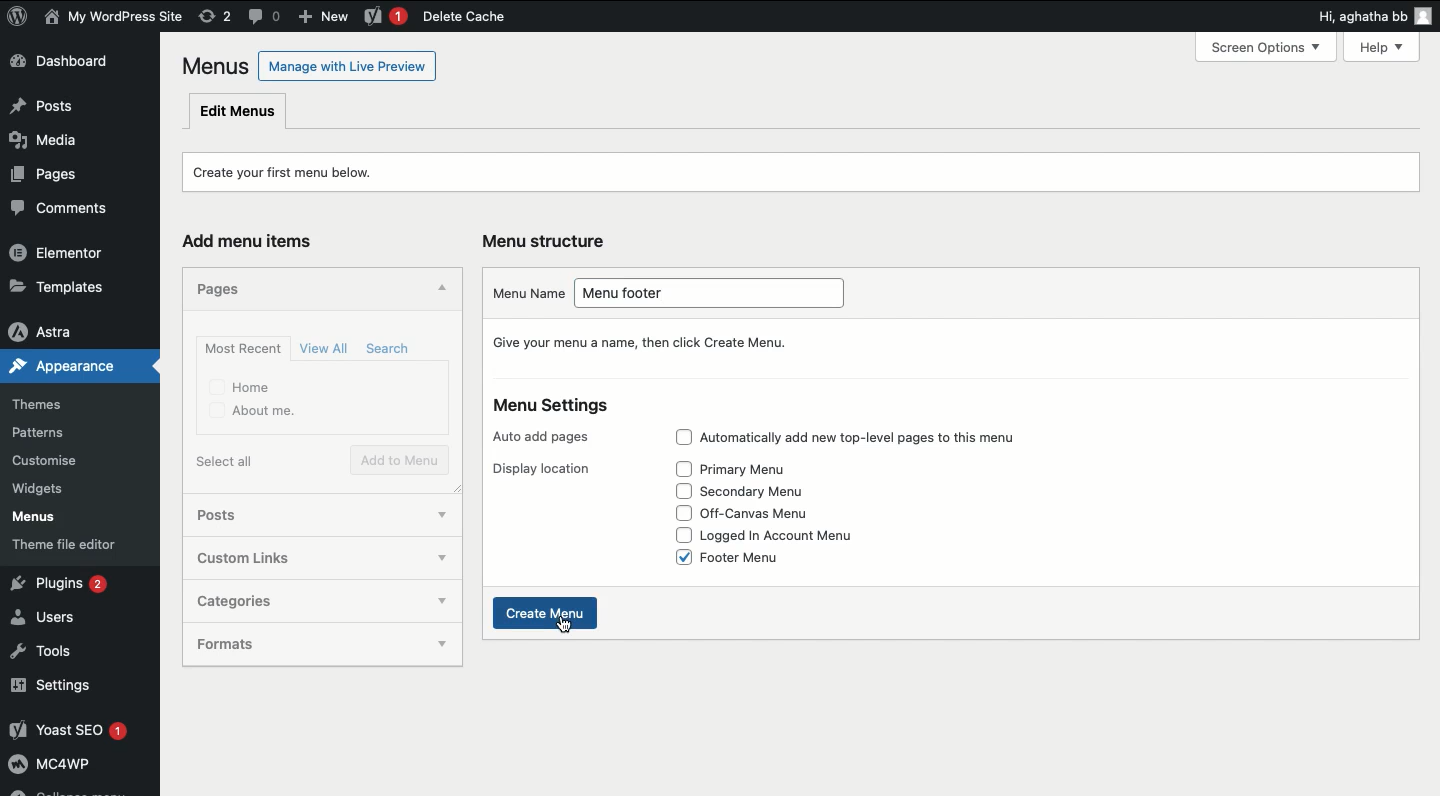 Image resolution: width=1440 pixels, height=796 pixels. What do you see at coordinates (544, 613) in the screenshot?
I see `Create menu` at bounding box center [544, 613].